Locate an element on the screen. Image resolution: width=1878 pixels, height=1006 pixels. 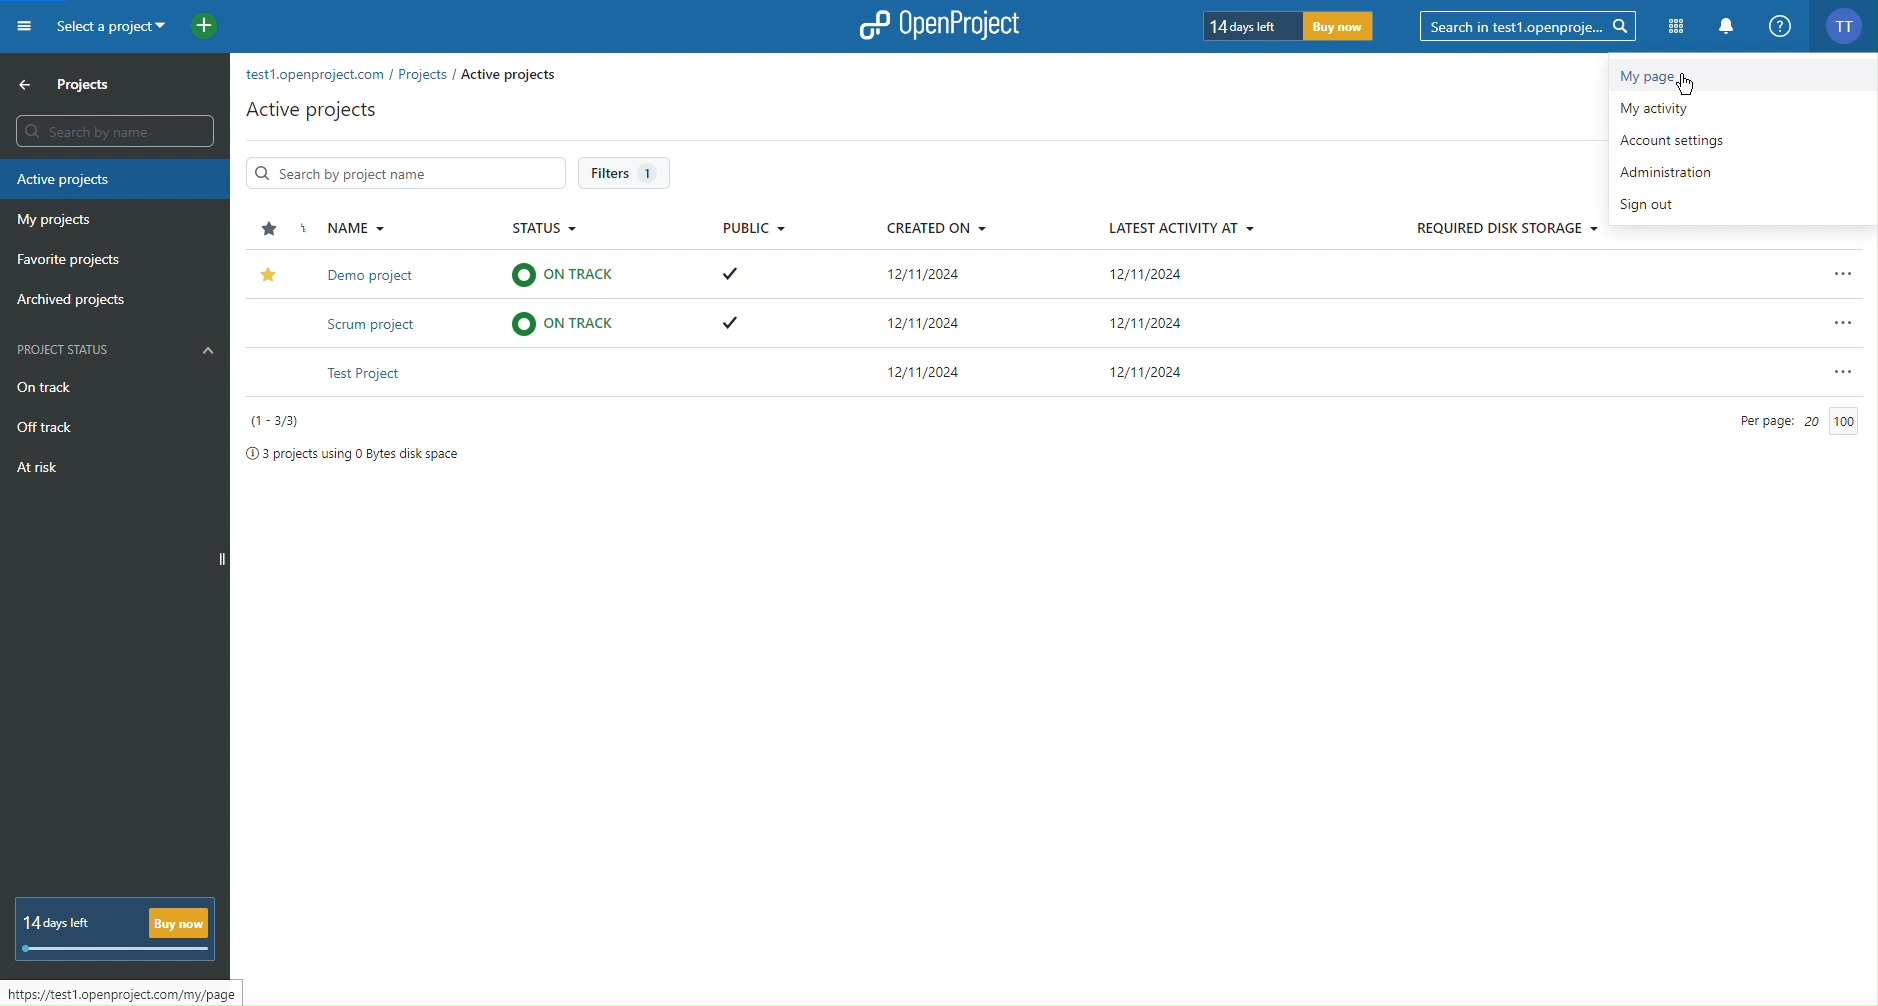
12/11/2024 is located at coordinates (1152, 275).